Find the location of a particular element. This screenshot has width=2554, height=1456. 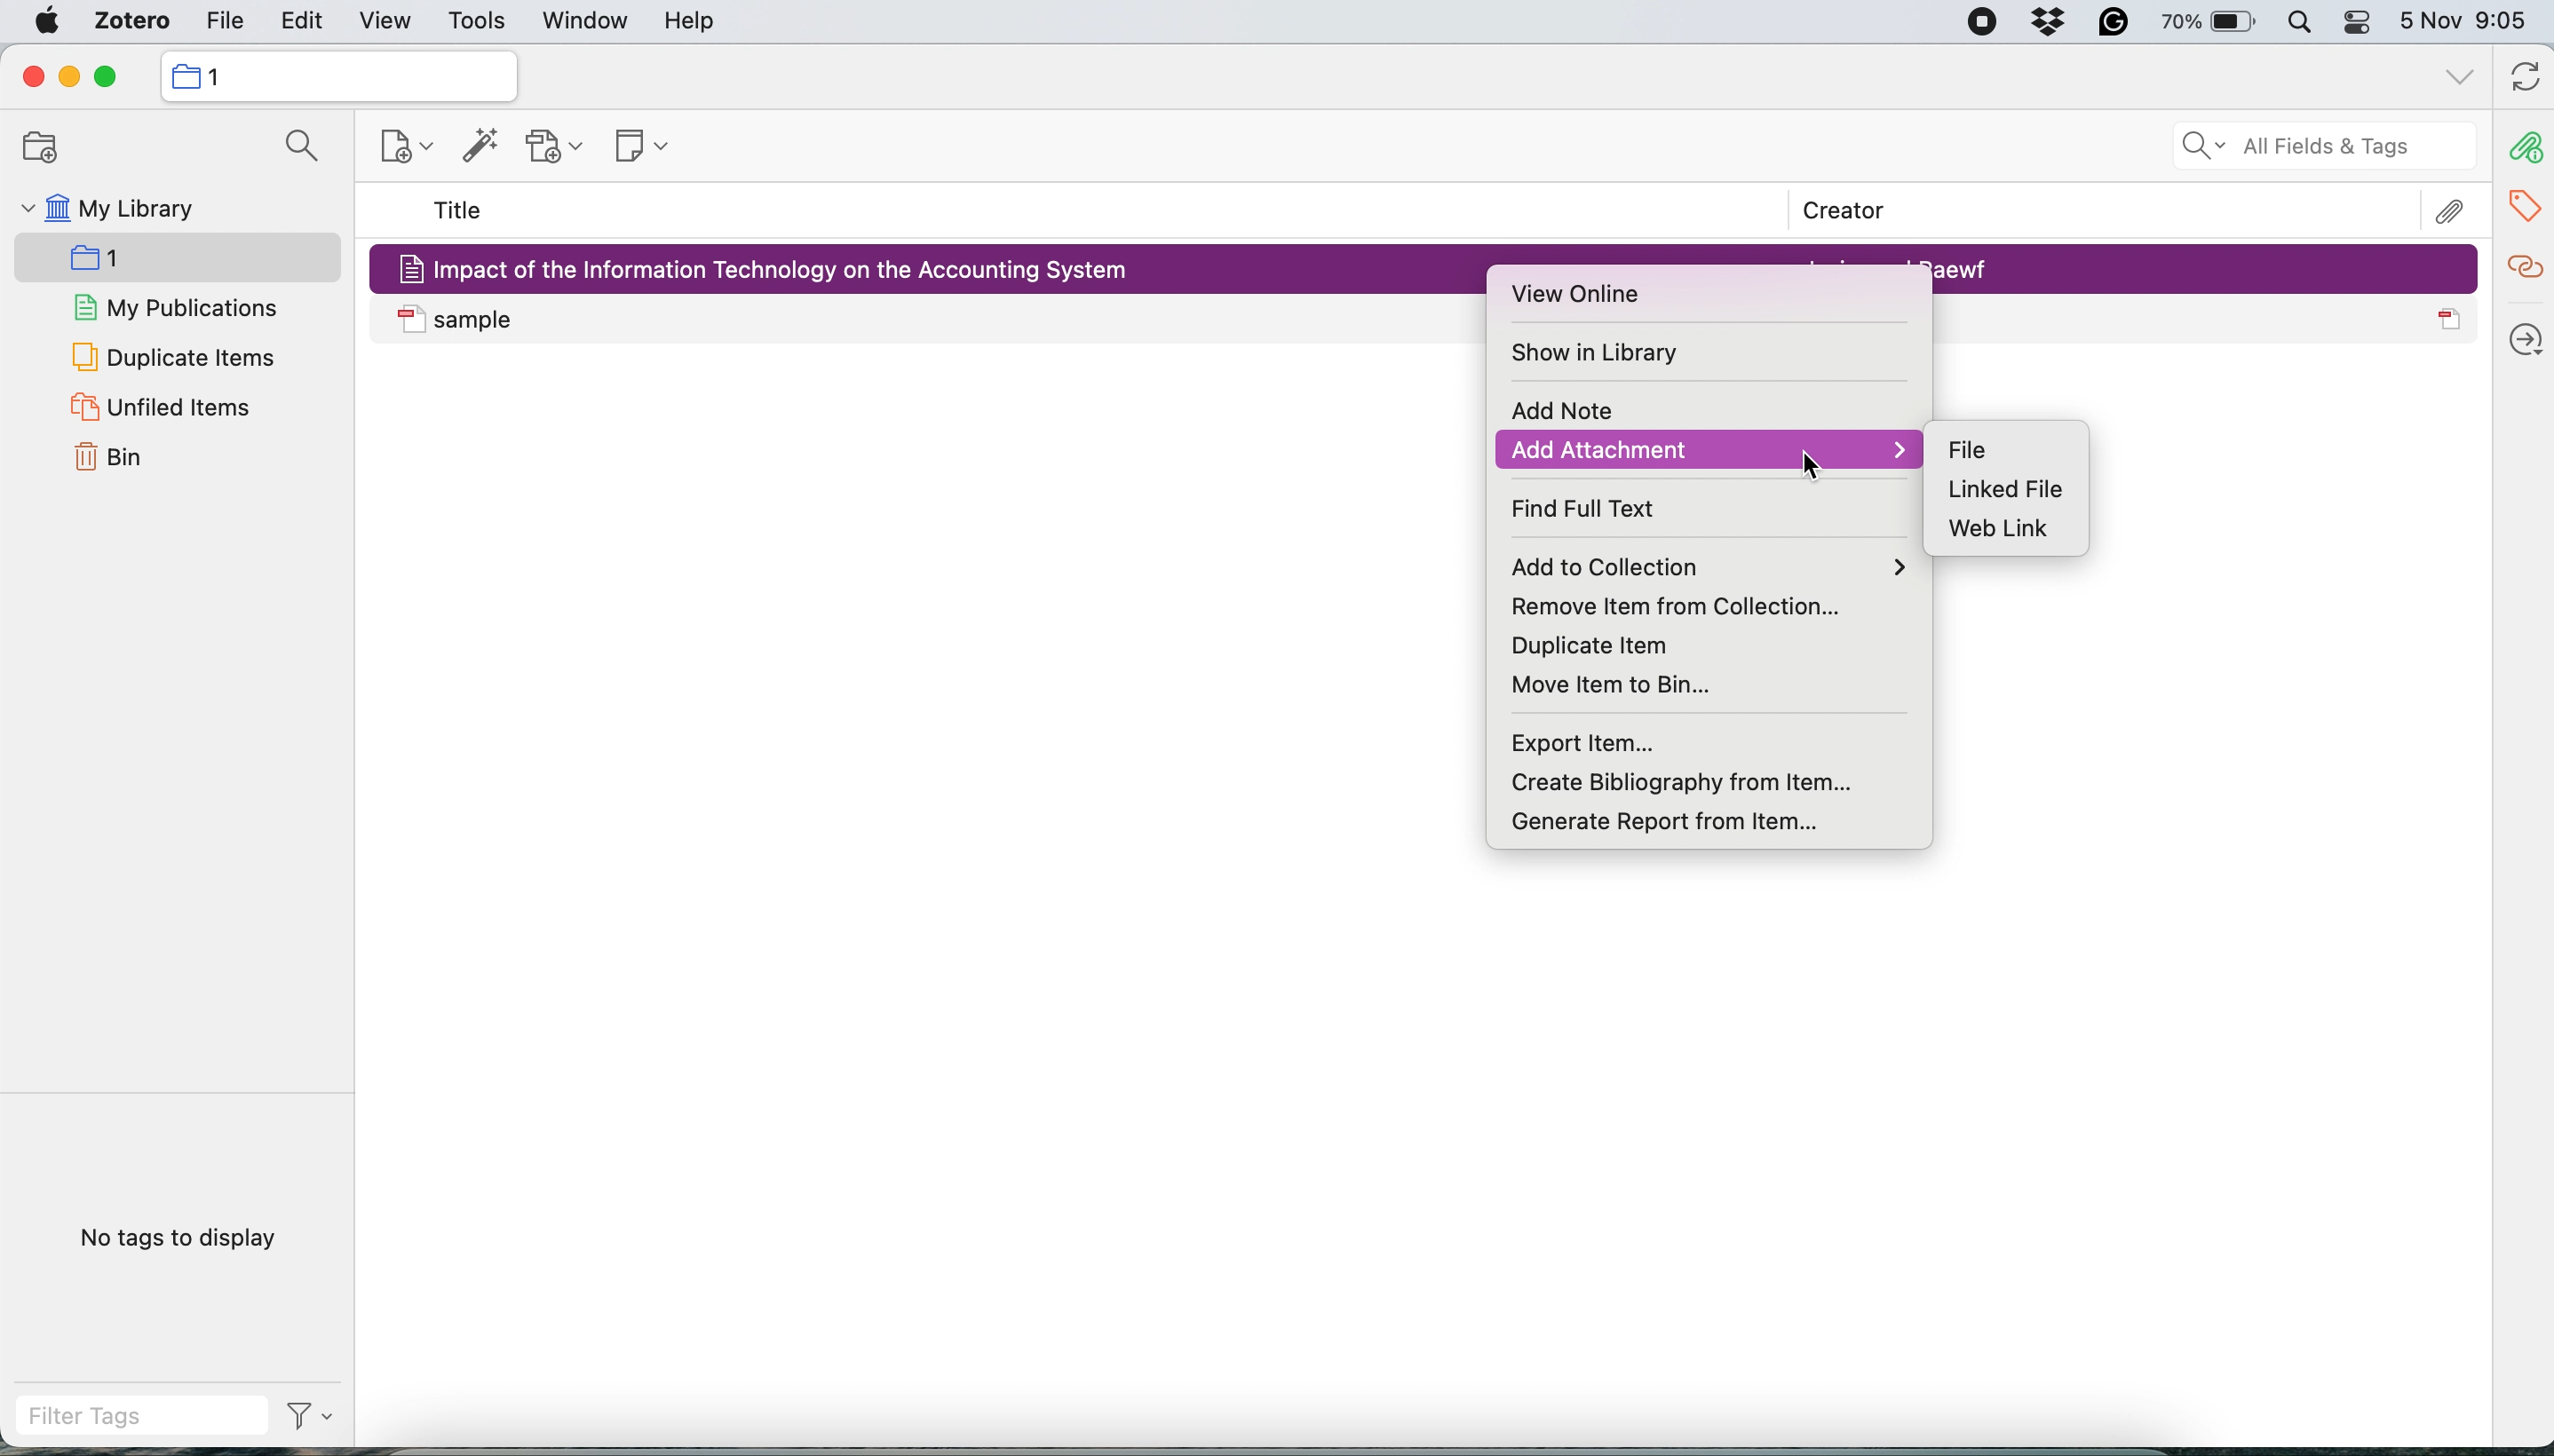

add to collection is located at coordinates (1717, 566).